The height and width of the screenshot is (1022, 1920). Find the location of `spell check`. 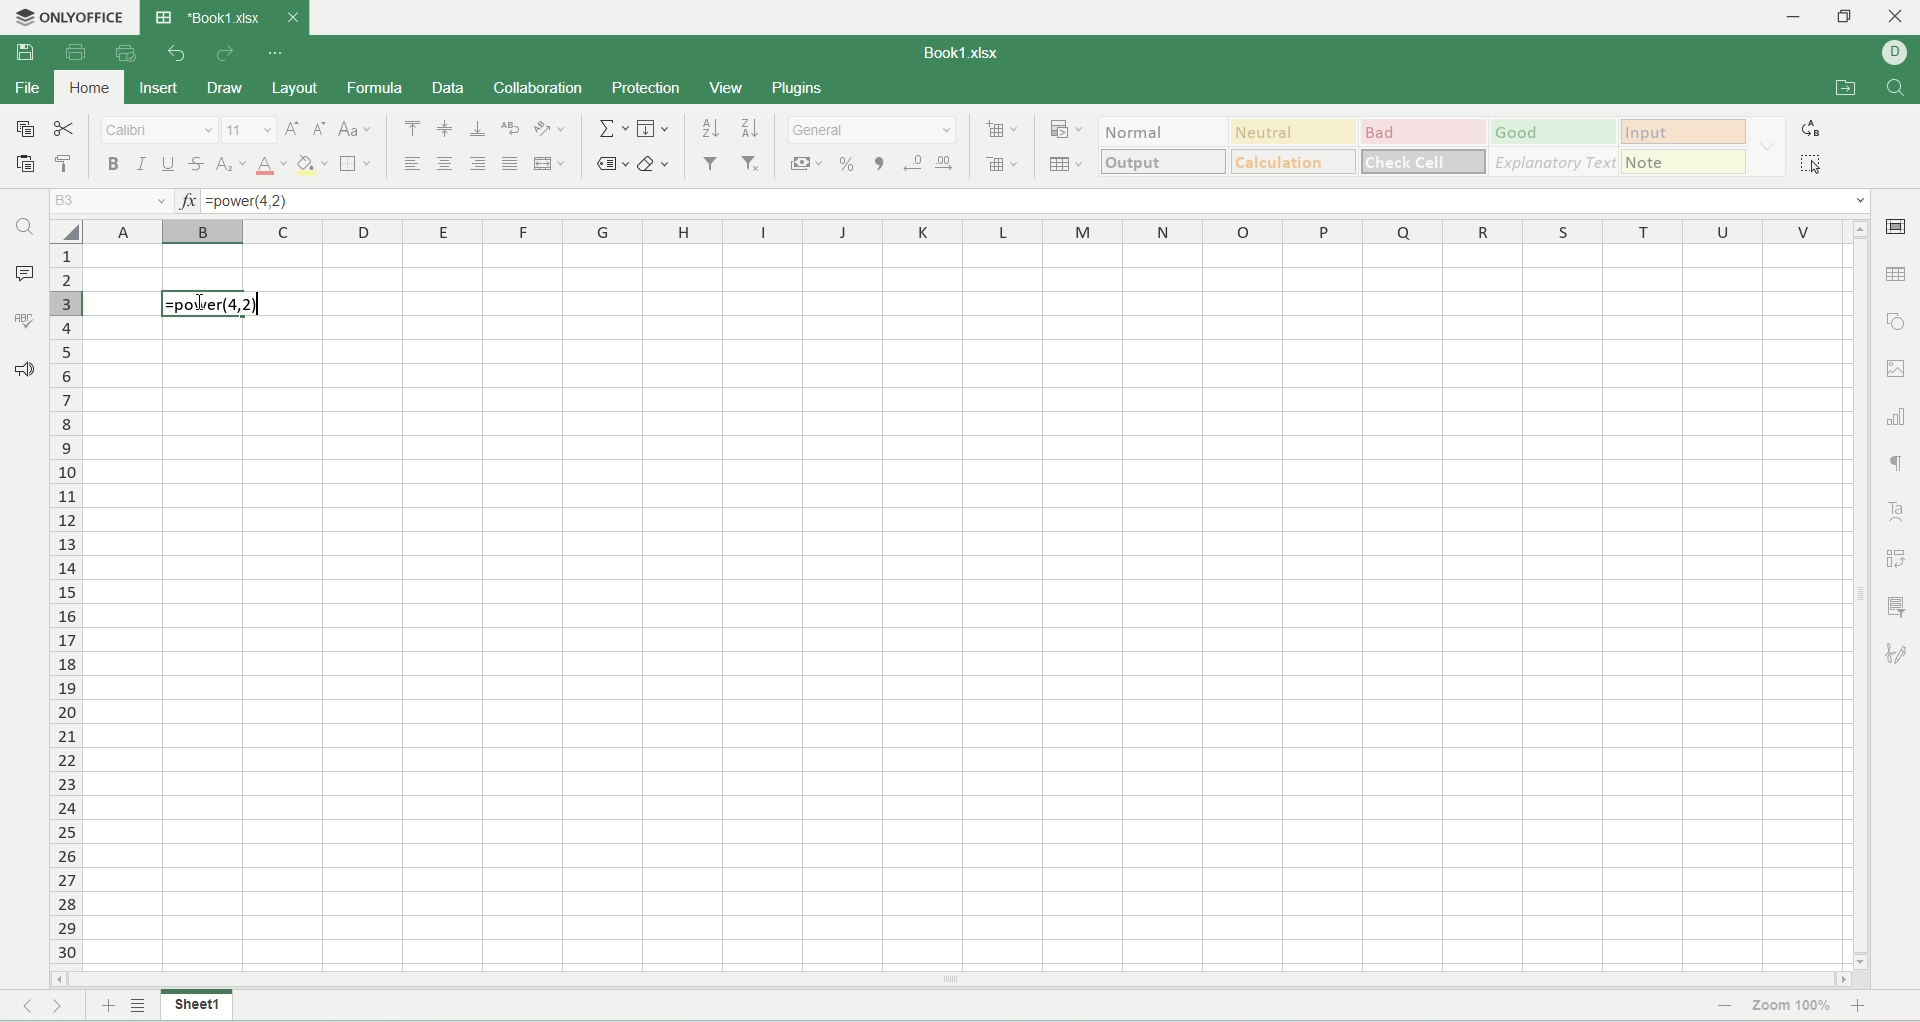

spell check is located at coordinates (23, 319).